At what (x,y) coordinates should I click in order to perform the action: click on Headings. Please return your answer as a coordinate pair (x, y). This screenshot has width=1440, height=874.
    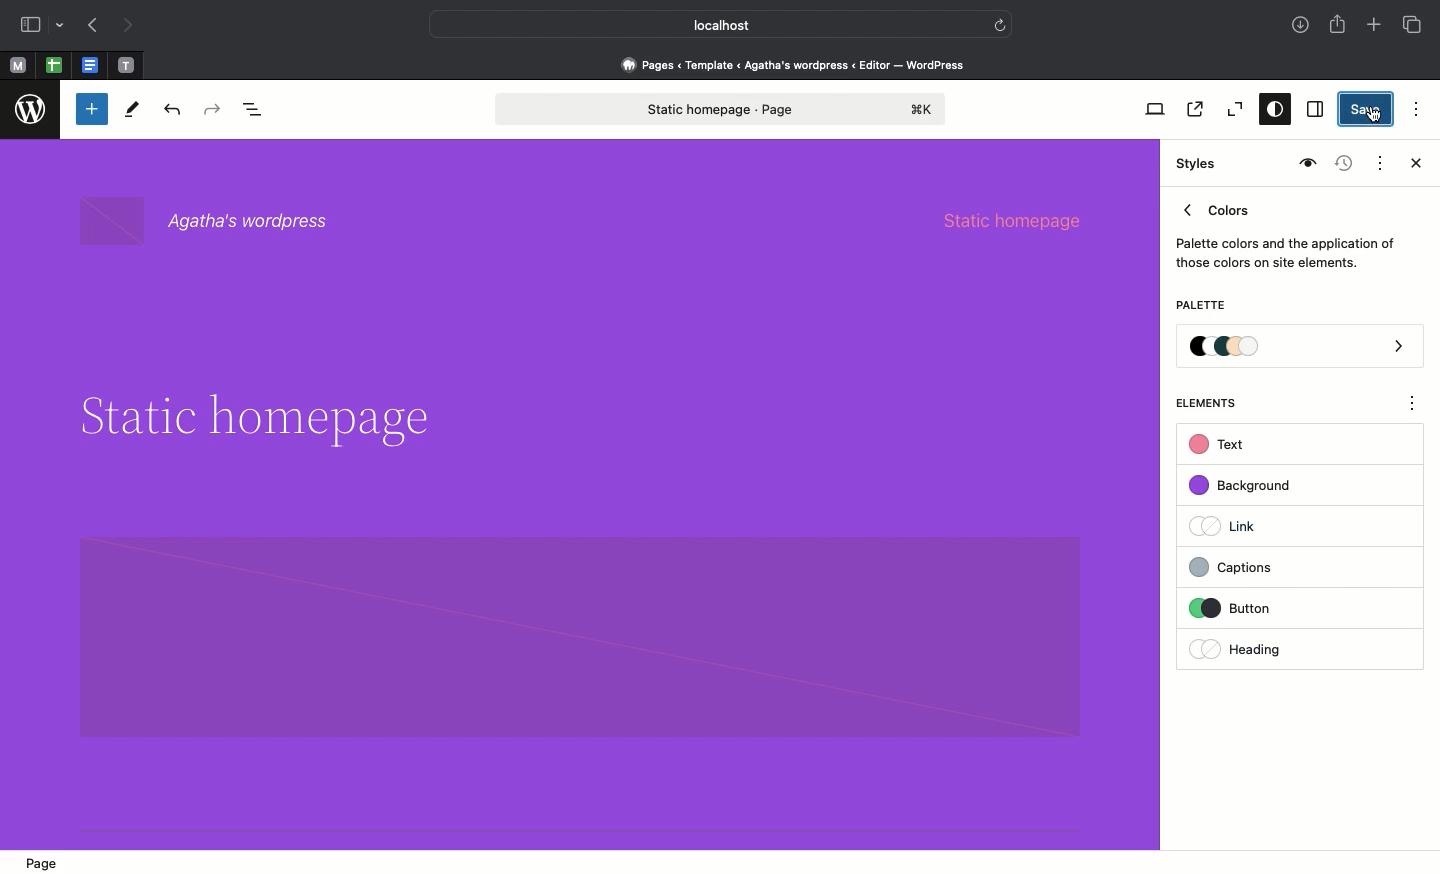
    Looking at the image, I should click on (1265, 647).